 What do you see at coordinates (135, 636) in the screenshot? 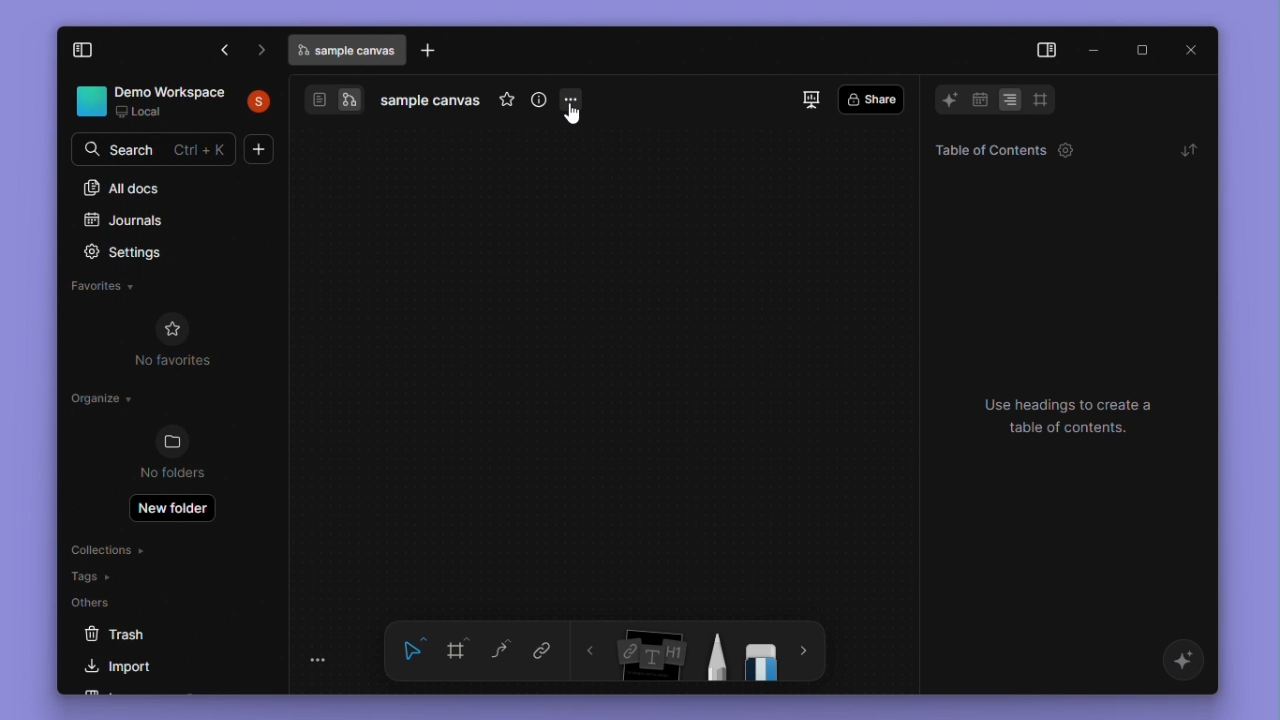
I see `trash` at bounding box center [135, 636].